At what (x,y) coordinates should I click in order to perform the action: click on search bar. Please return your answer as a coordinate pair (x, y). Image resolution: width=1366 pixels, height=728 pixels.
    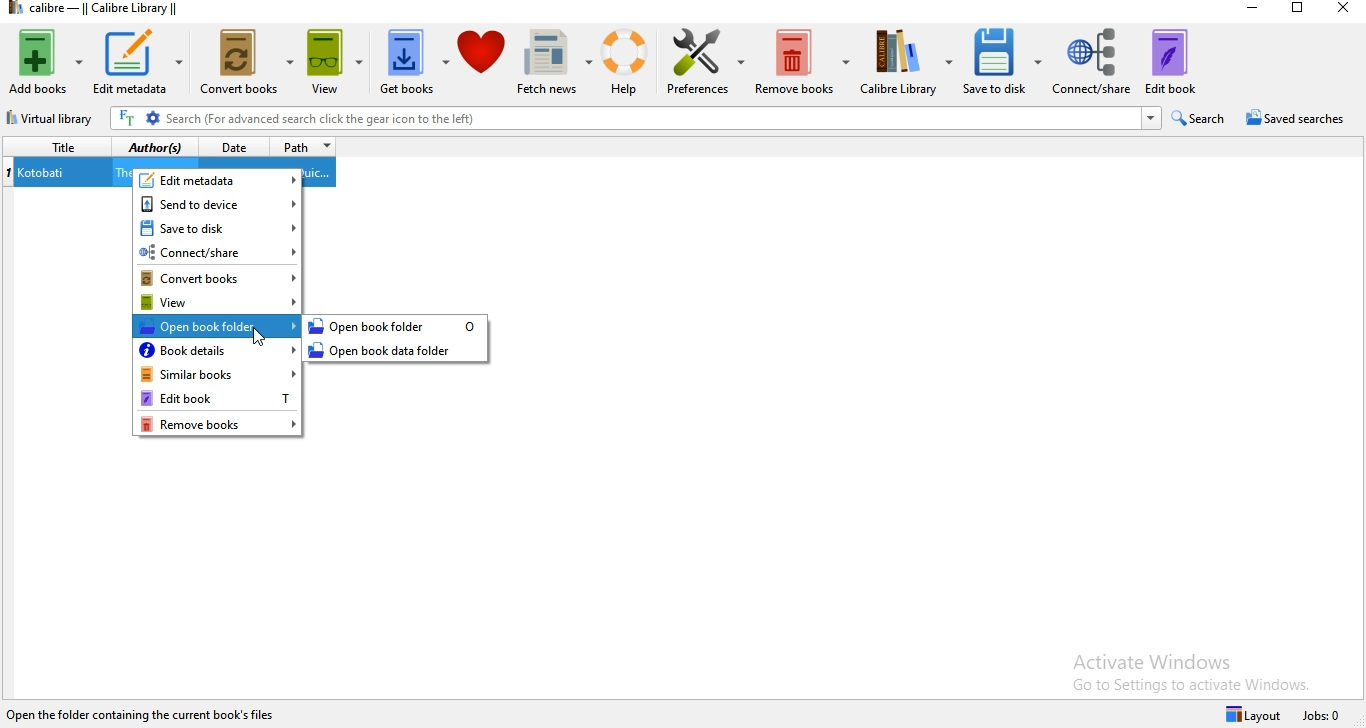
    Looking at the image, I should click on (635, 119).